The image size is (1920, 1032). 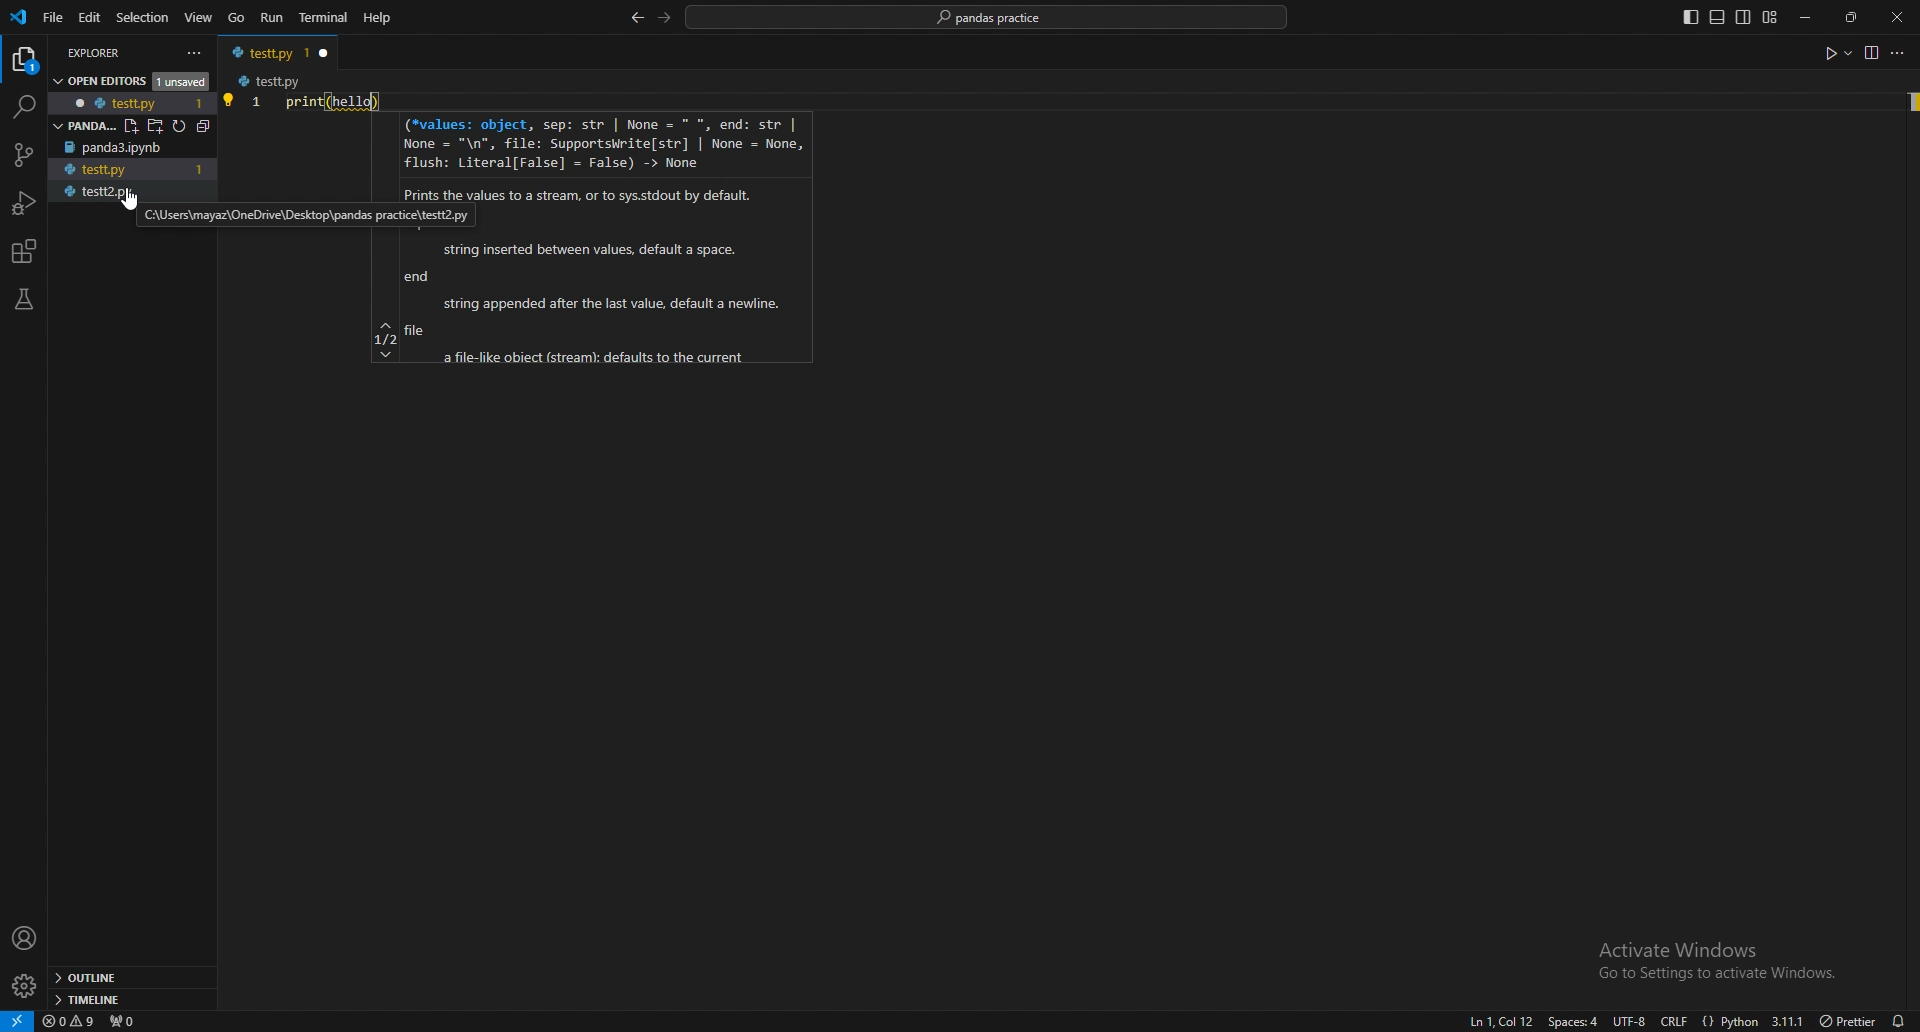 What do you see at coordinates (121, 123) in the screenshot?
I see `pandas practice` at bounding box center [121, 123].